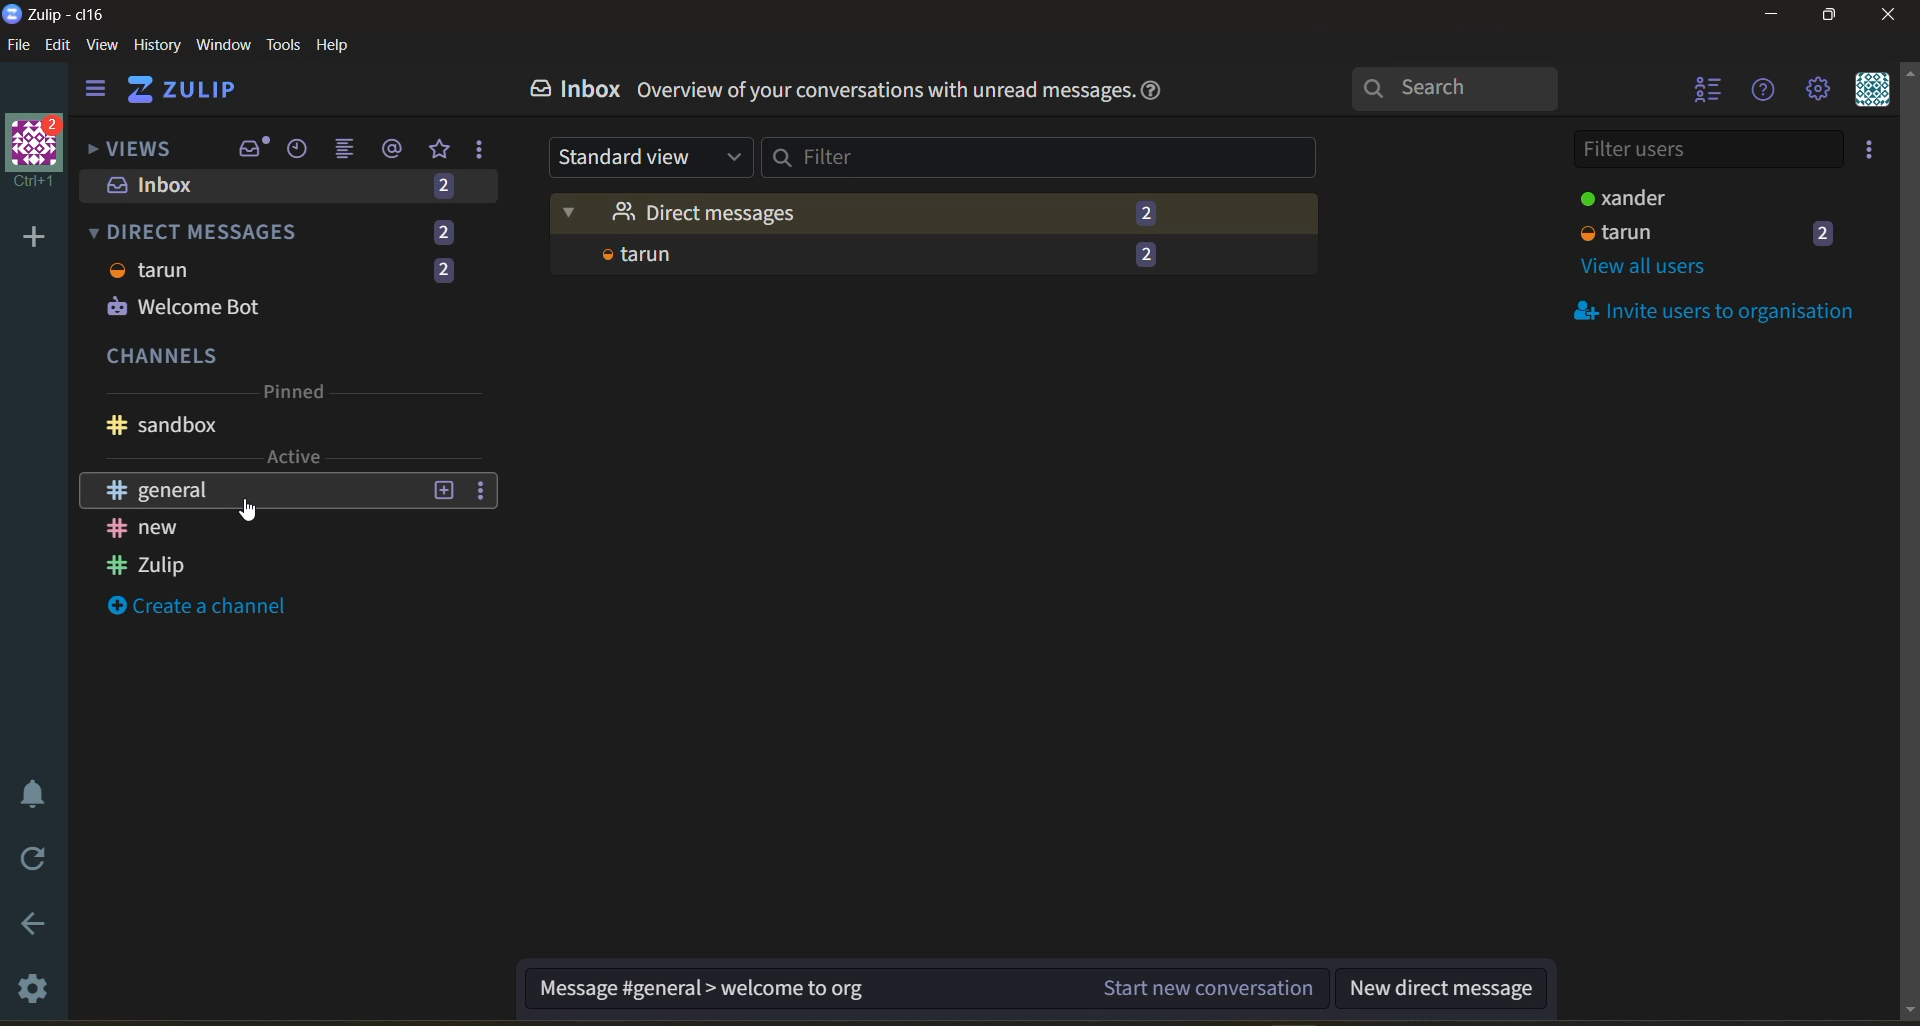 The height and width of the screenshot is (1026, 1920). I want to click on edit, so click(58, 47).